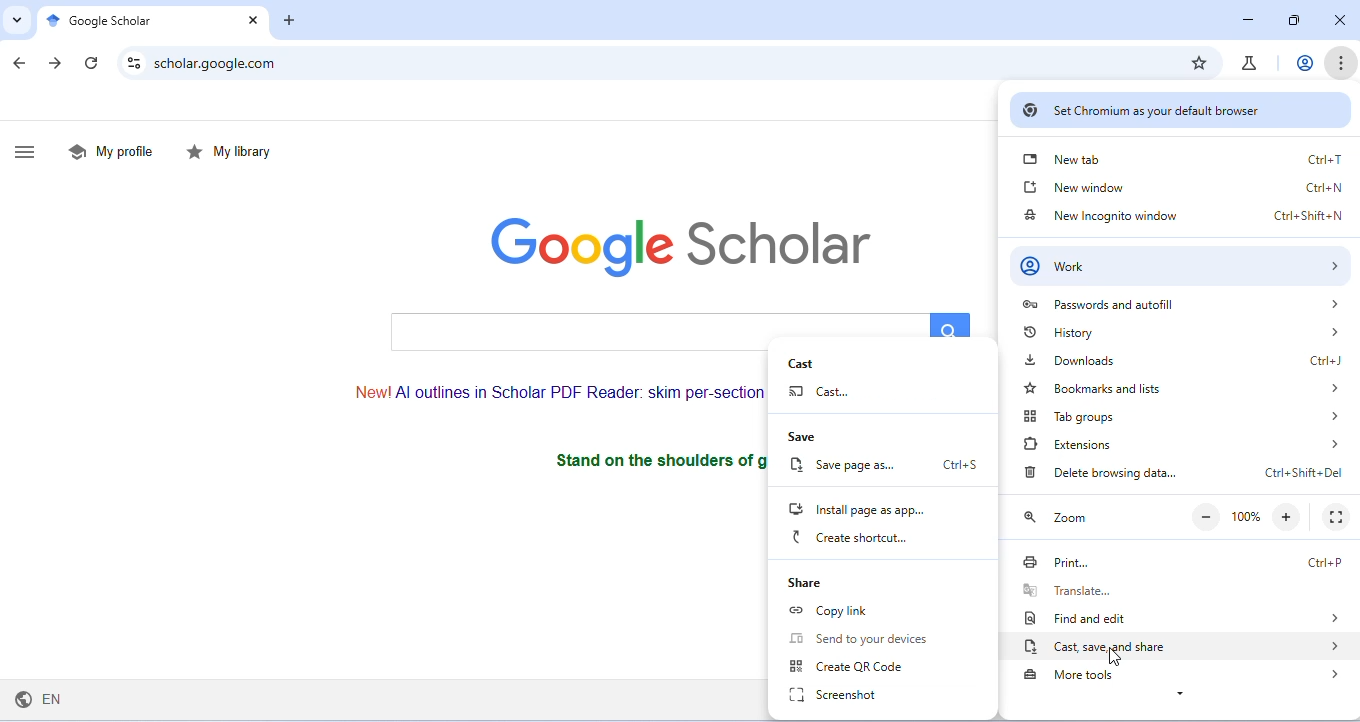  What do you see at coordinates (1191, 360) in the screenshot?
I see `downloads` at bounding box center [1191, 360].